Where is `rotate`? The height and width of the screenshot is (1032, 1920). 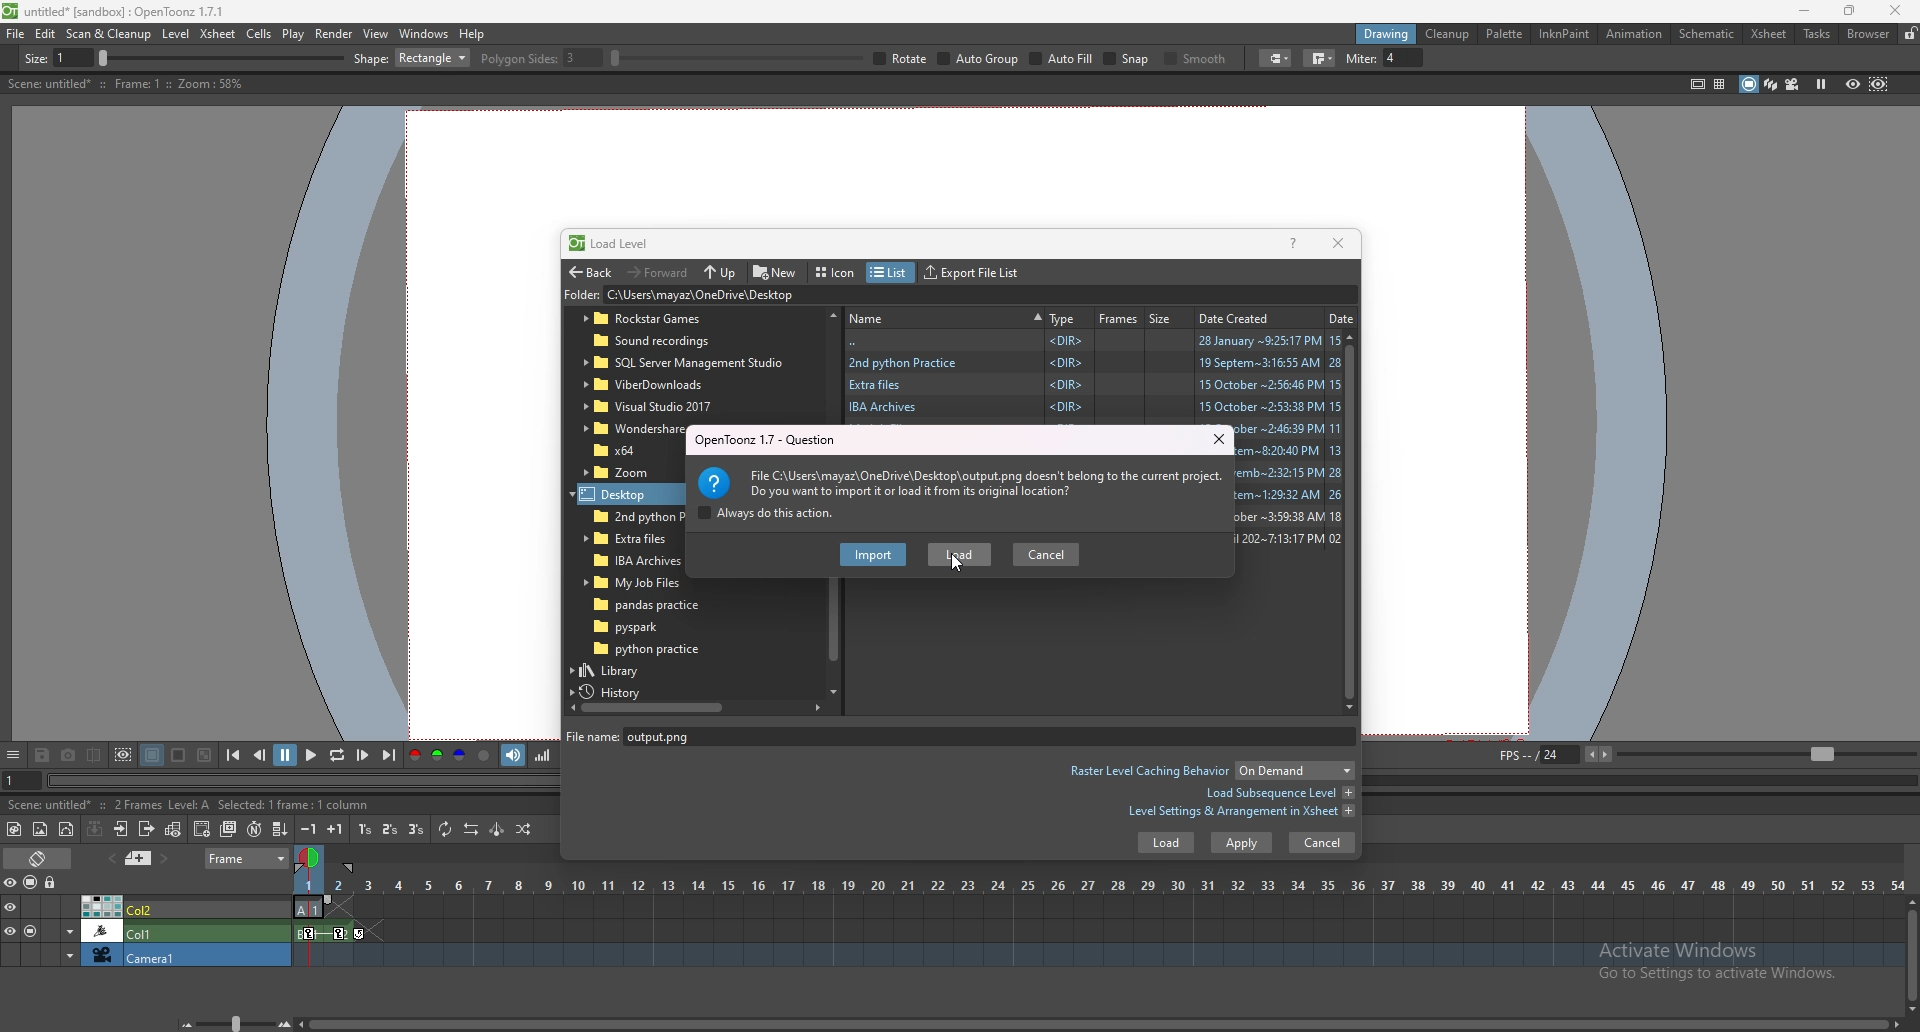 rotate is located at coordinates (1304, 59).